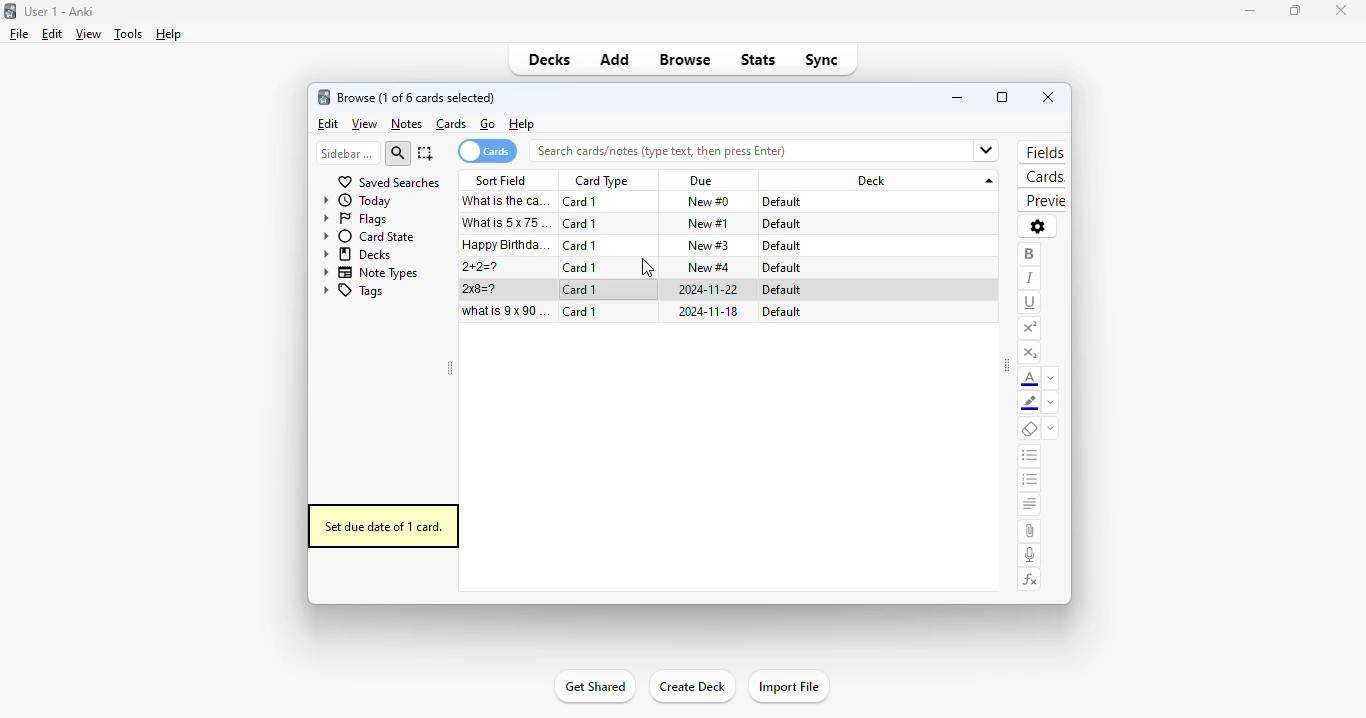  Describe the element at coordinates (347, 153) in the screenshot. I see `sidebar filter` at that location.